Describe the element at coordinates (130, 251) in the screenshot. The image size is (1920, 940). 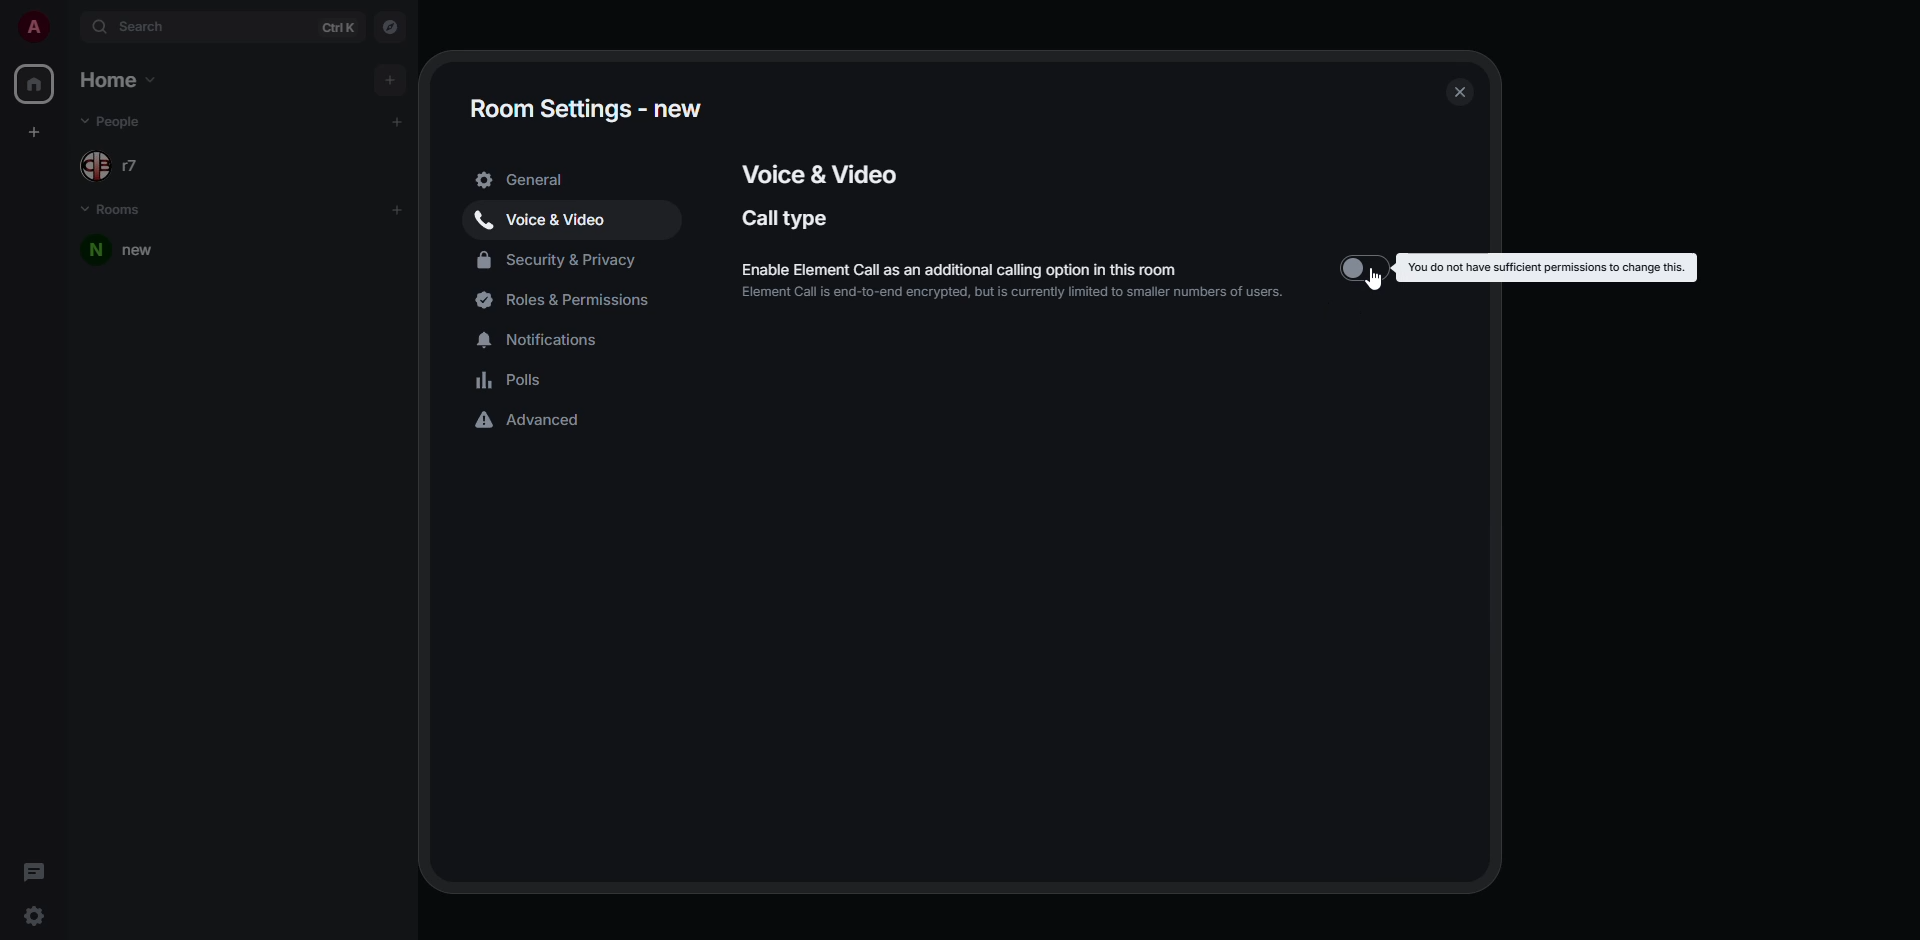
I see `room` at that location.